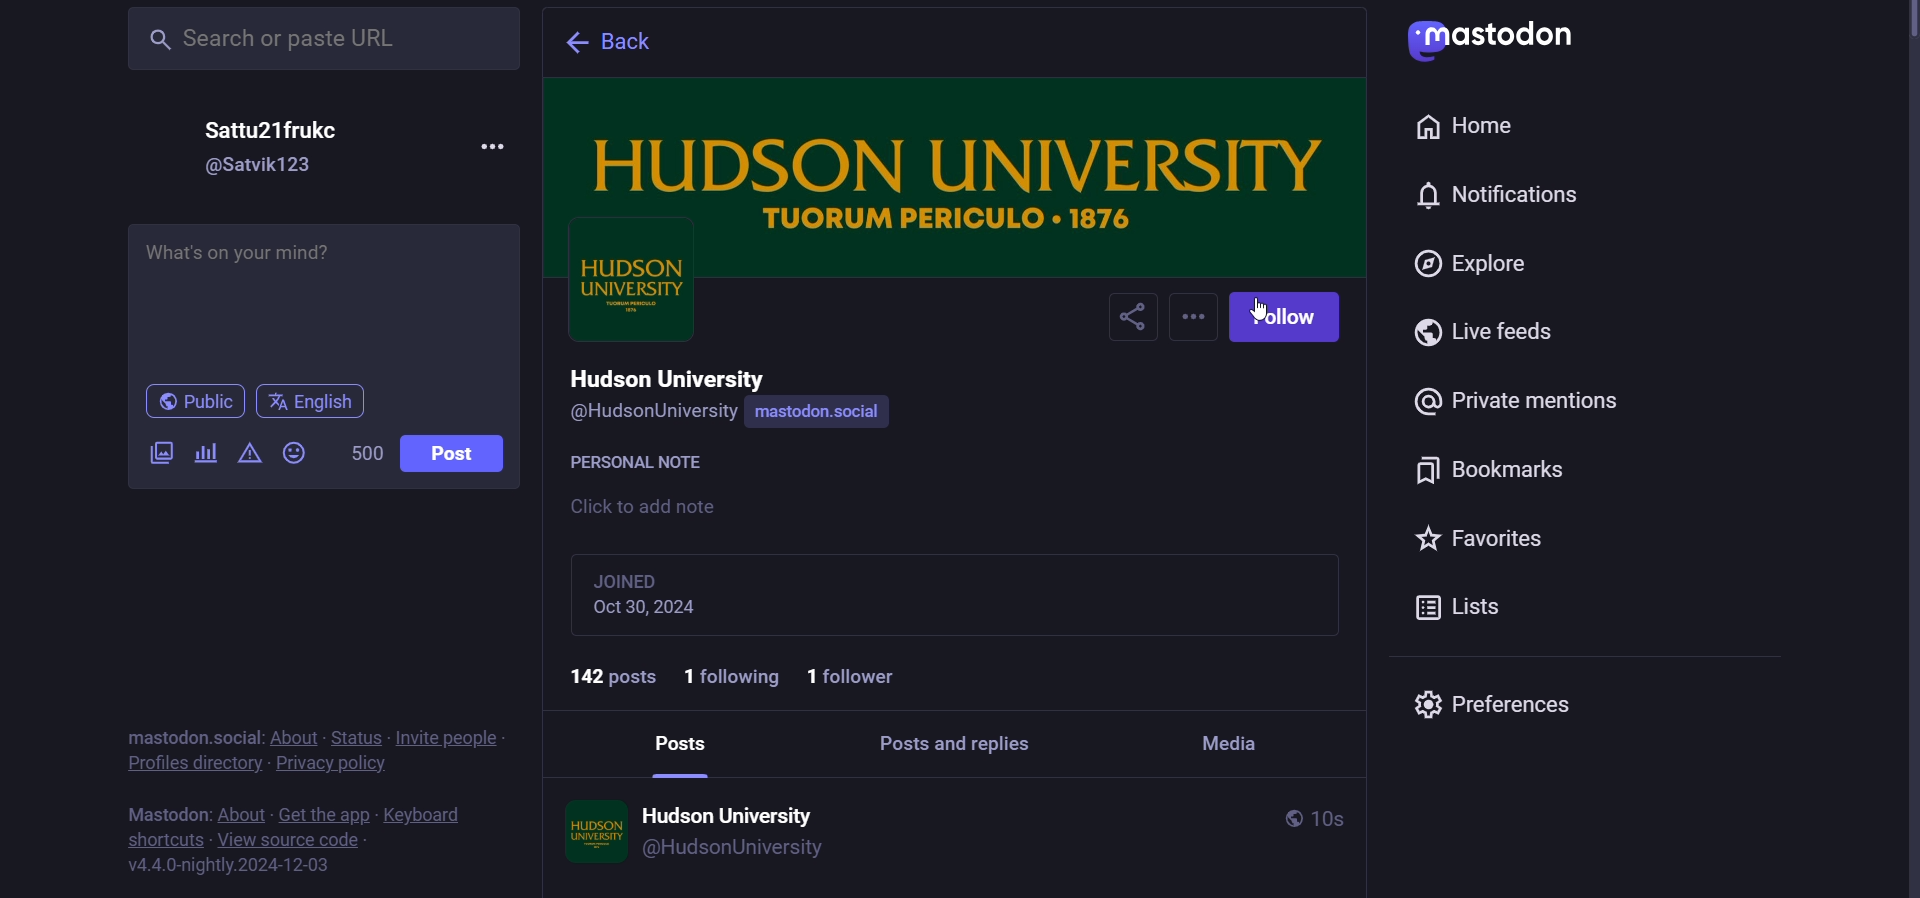  I want to click on preferences, so click(1487, 700).